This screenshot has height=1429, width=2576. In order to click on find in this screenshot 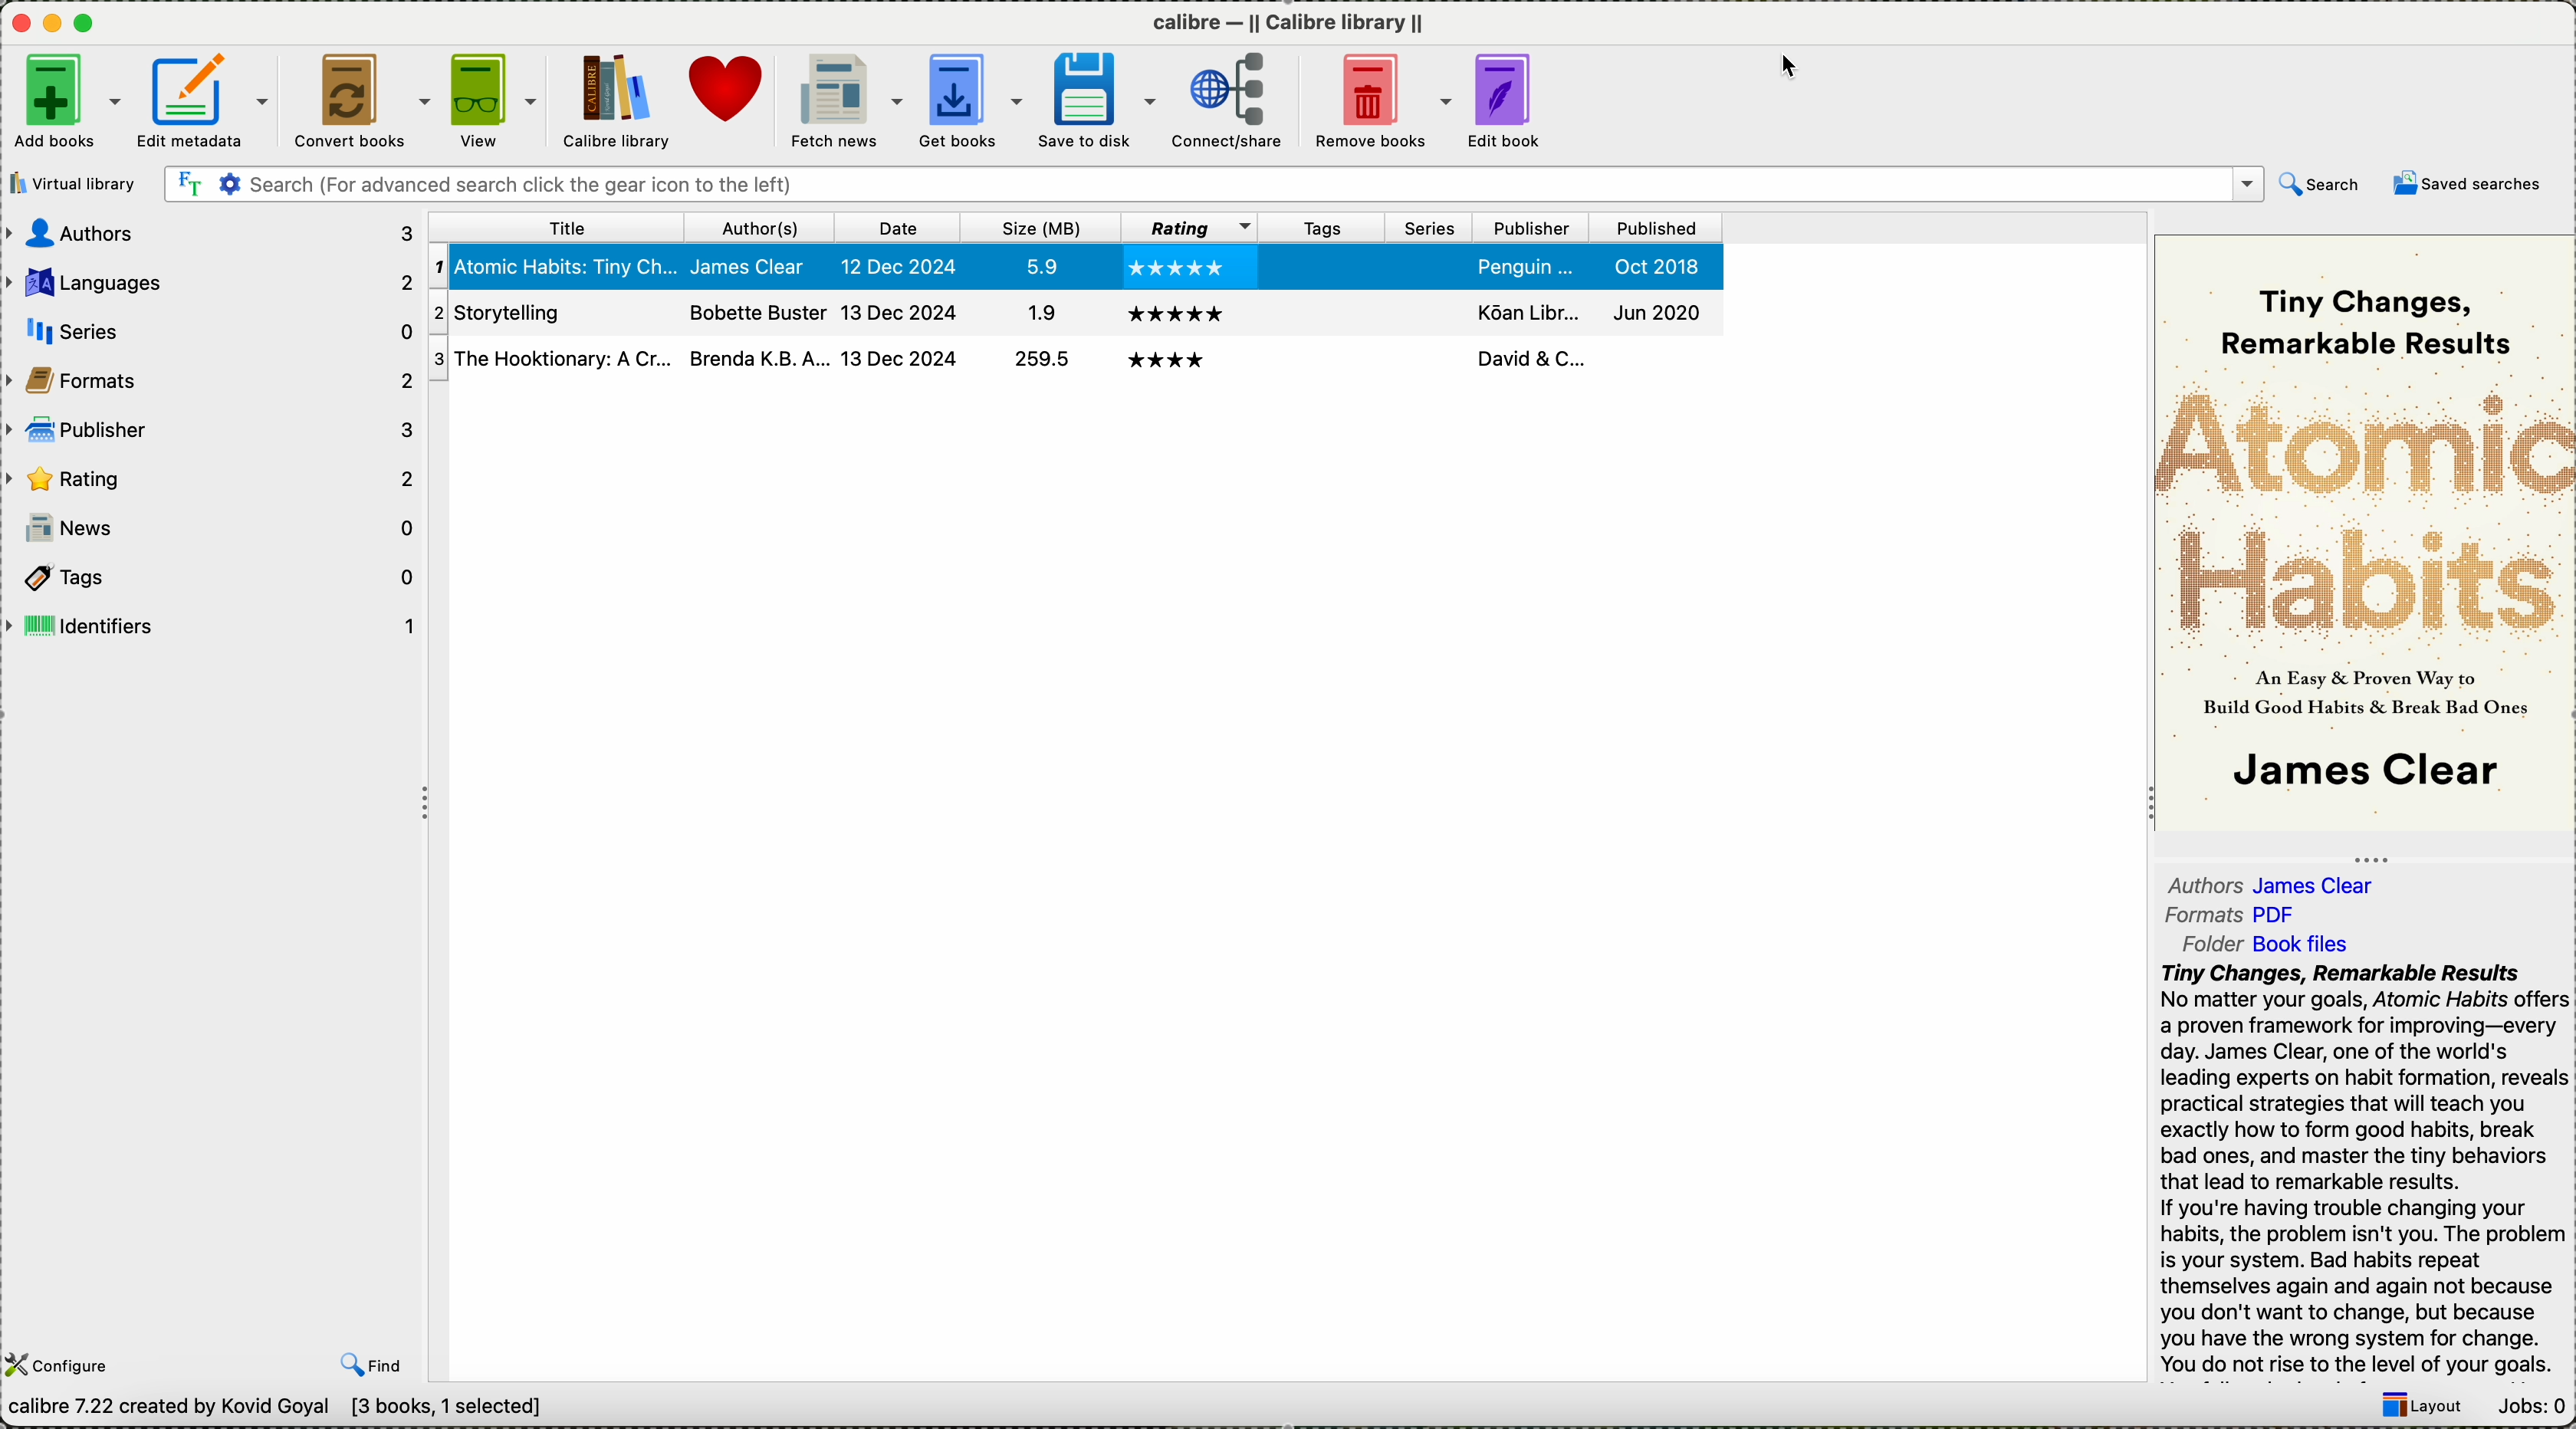, I will do `click(370, 1365)`.